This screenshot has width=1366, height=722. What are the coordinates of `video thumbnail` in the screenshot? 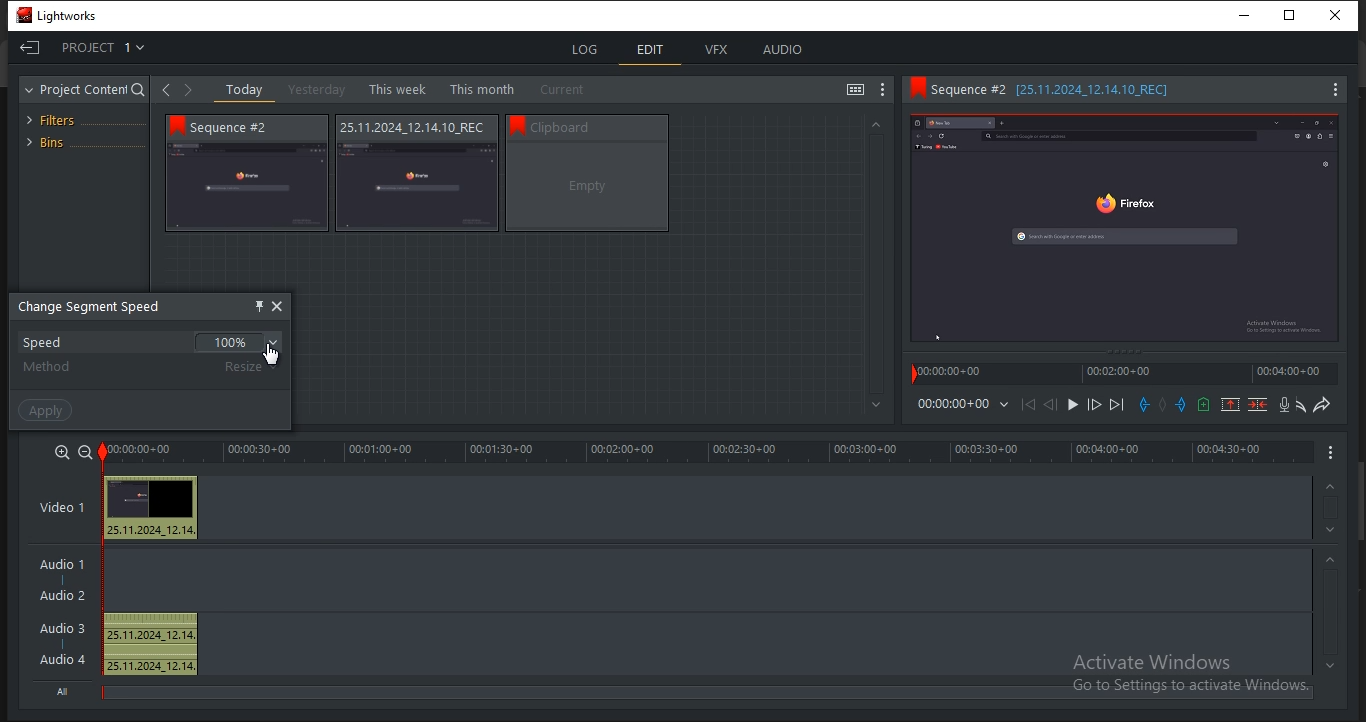 It's located at (587, 186).